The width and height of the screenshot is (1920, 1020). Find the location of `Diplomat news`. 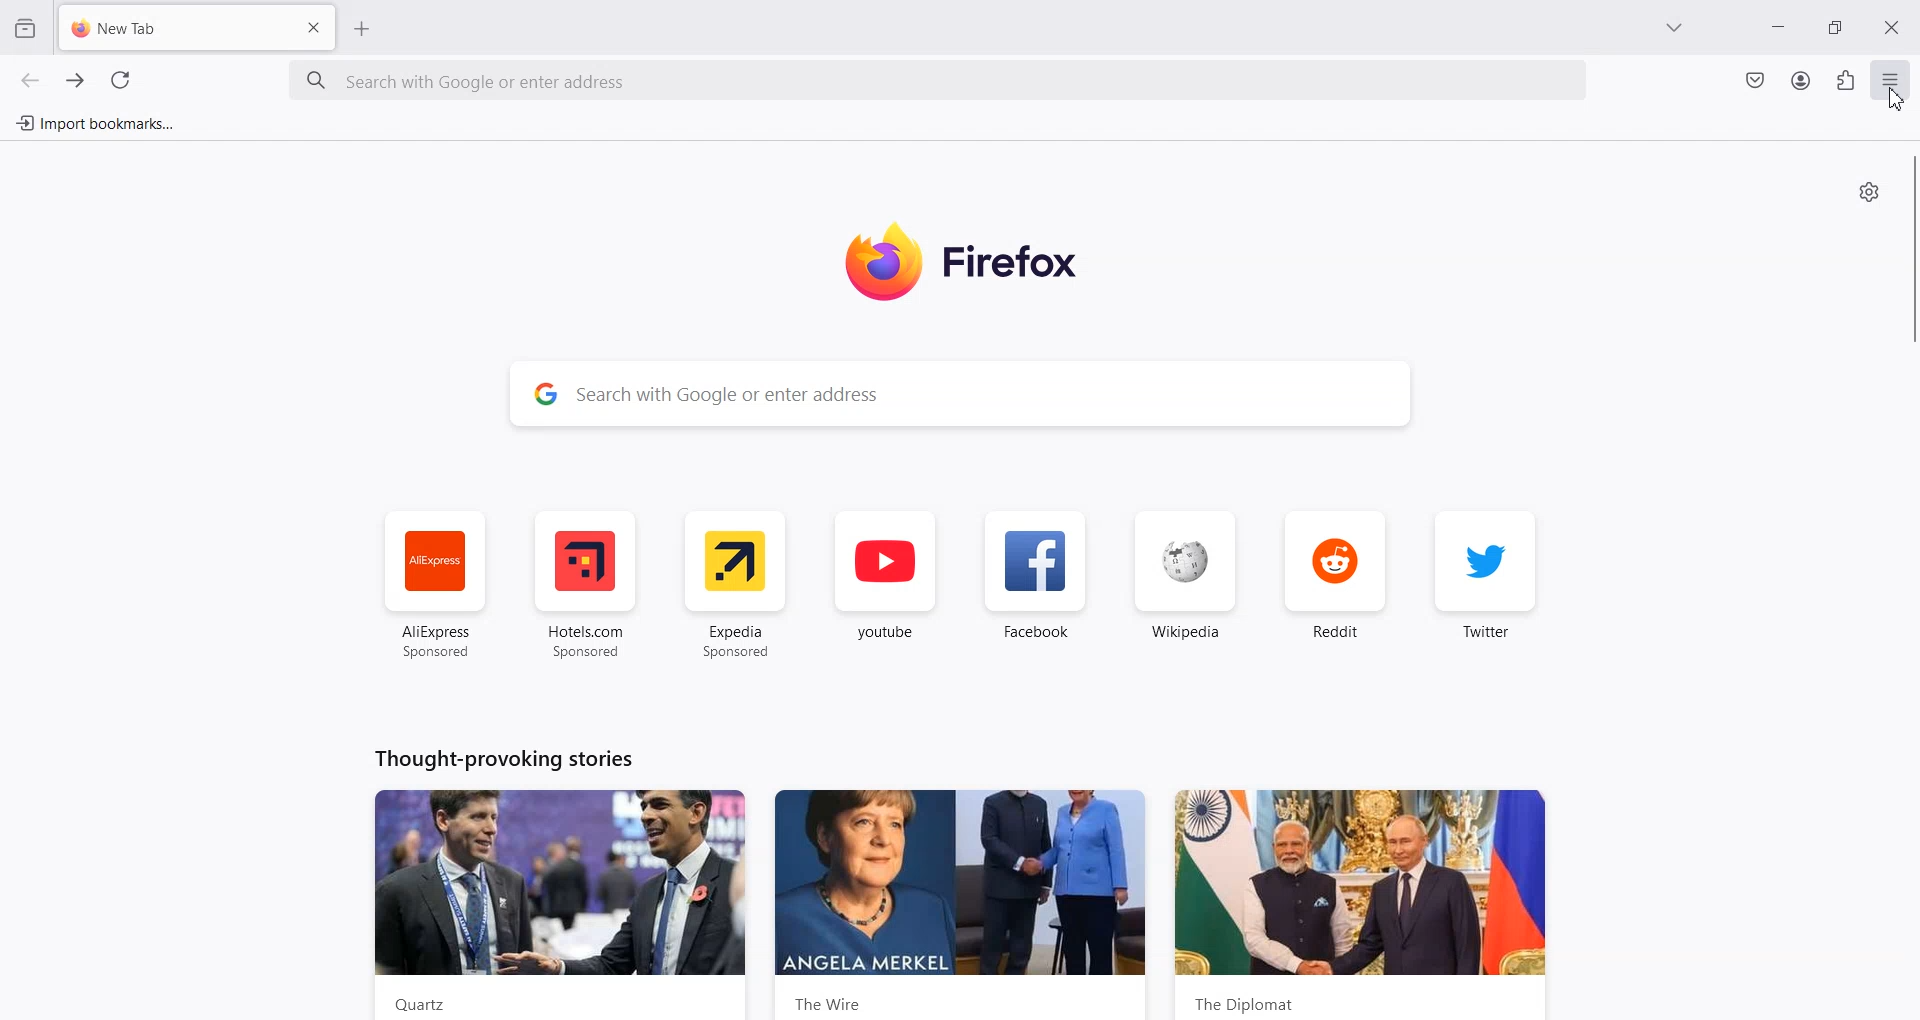

Diplomat news is located at coordinates (1363, 898).